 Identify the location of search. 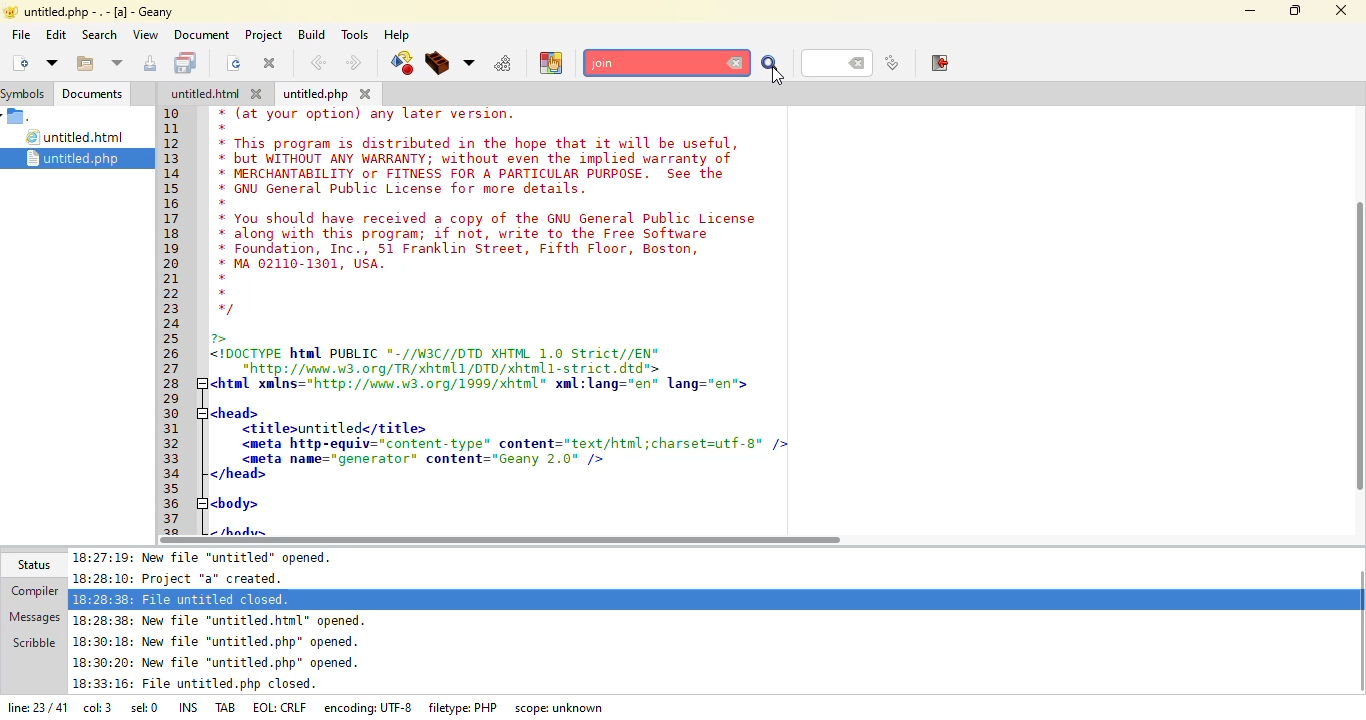
(770, 65).